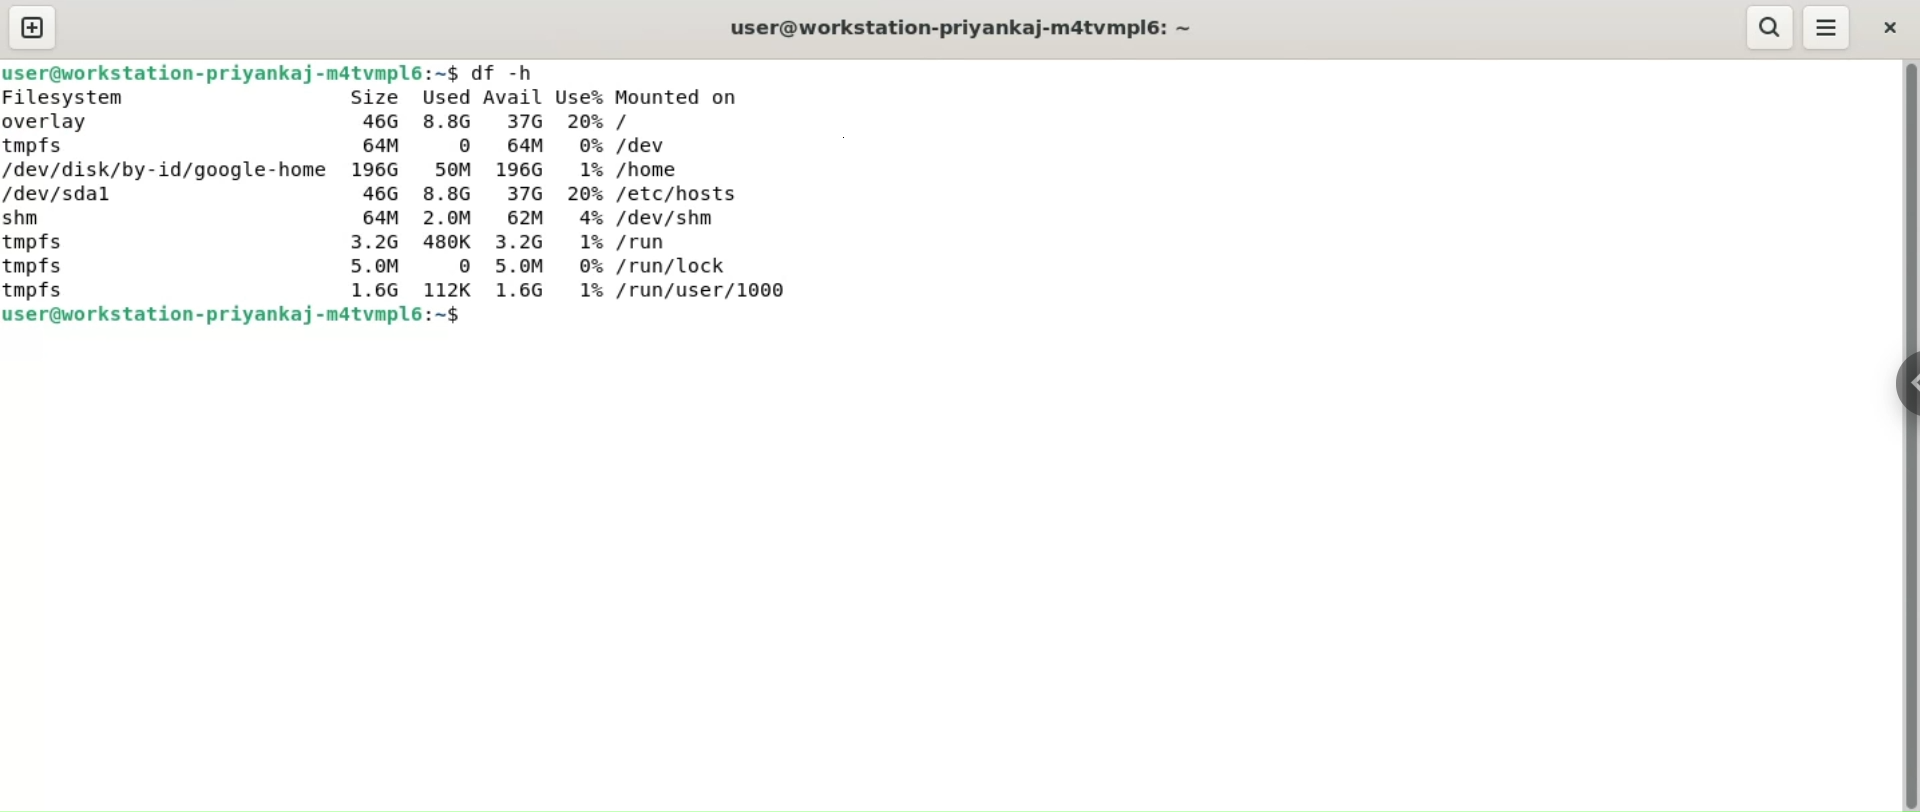  Describe the element at coordinates (508, 72) in the screenshot. I see `df -h` at that location.